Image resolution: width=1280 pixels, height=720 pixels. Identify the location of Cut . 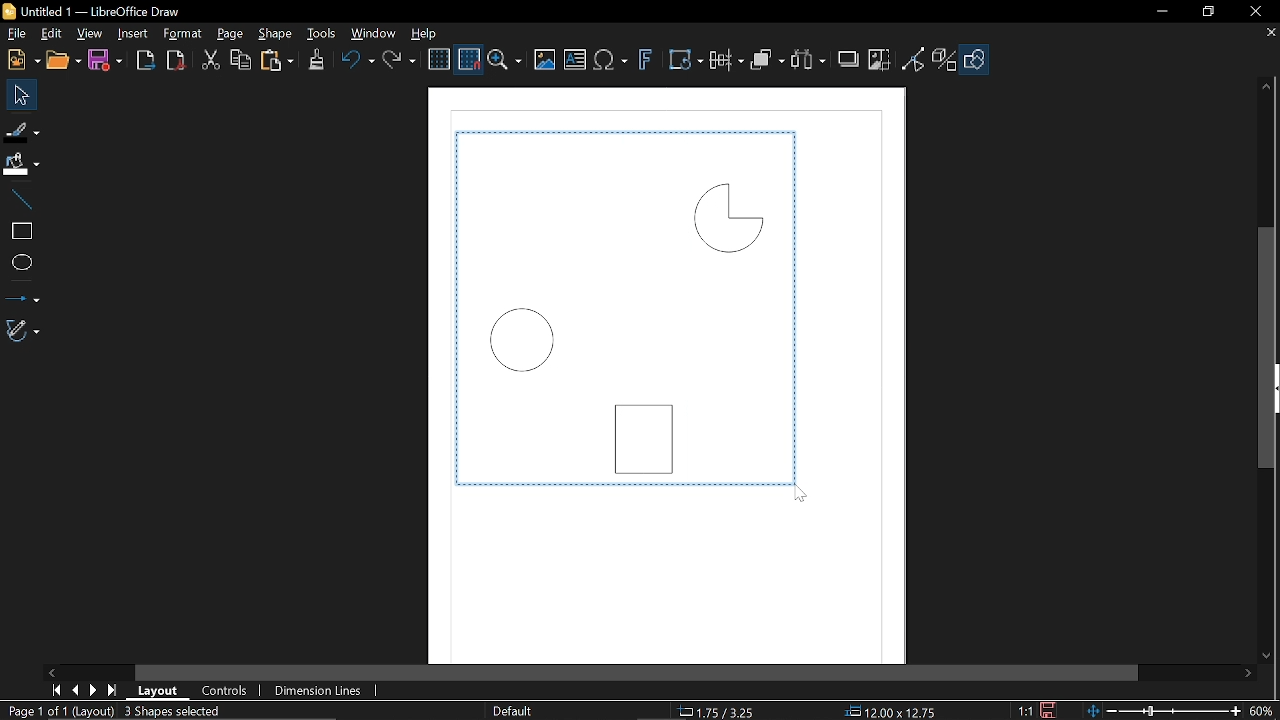
(210, 60).